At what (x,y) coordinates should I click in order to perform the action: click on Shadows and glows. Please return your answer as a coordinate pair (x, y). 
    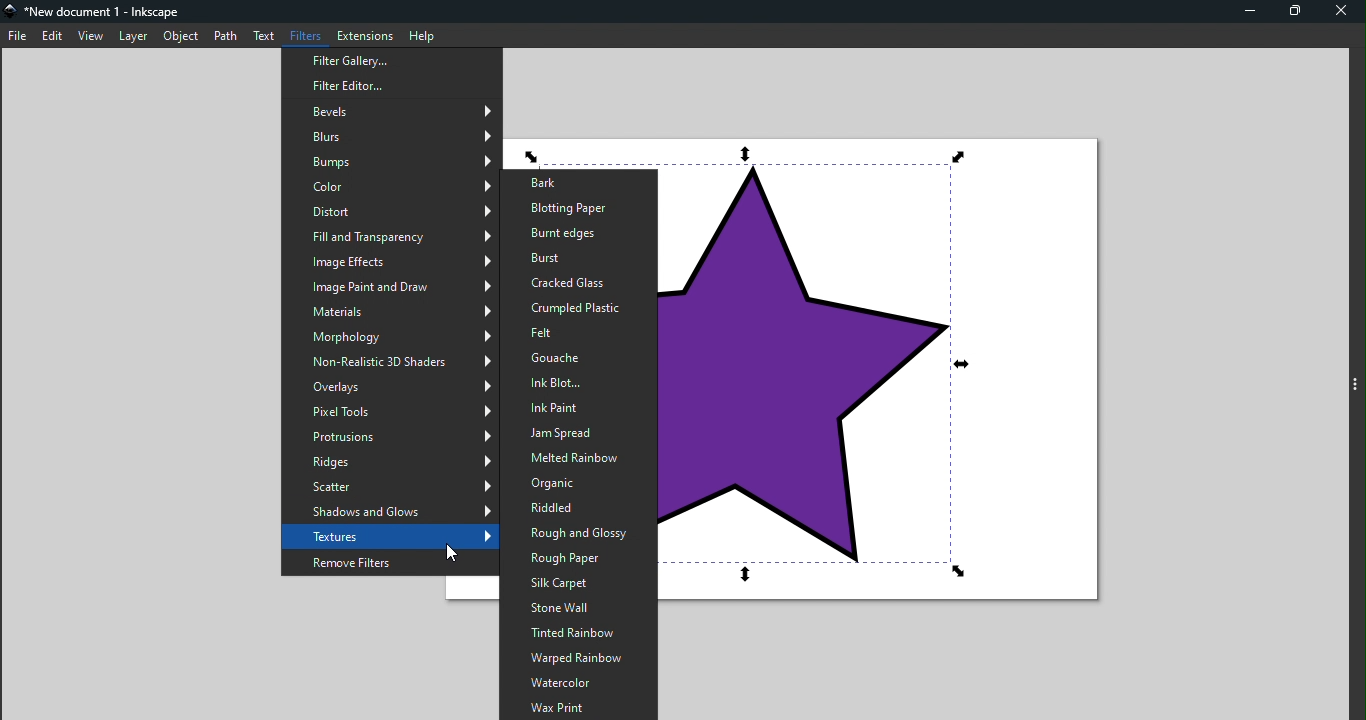
    Looking at the image, I should click on (391, 512).